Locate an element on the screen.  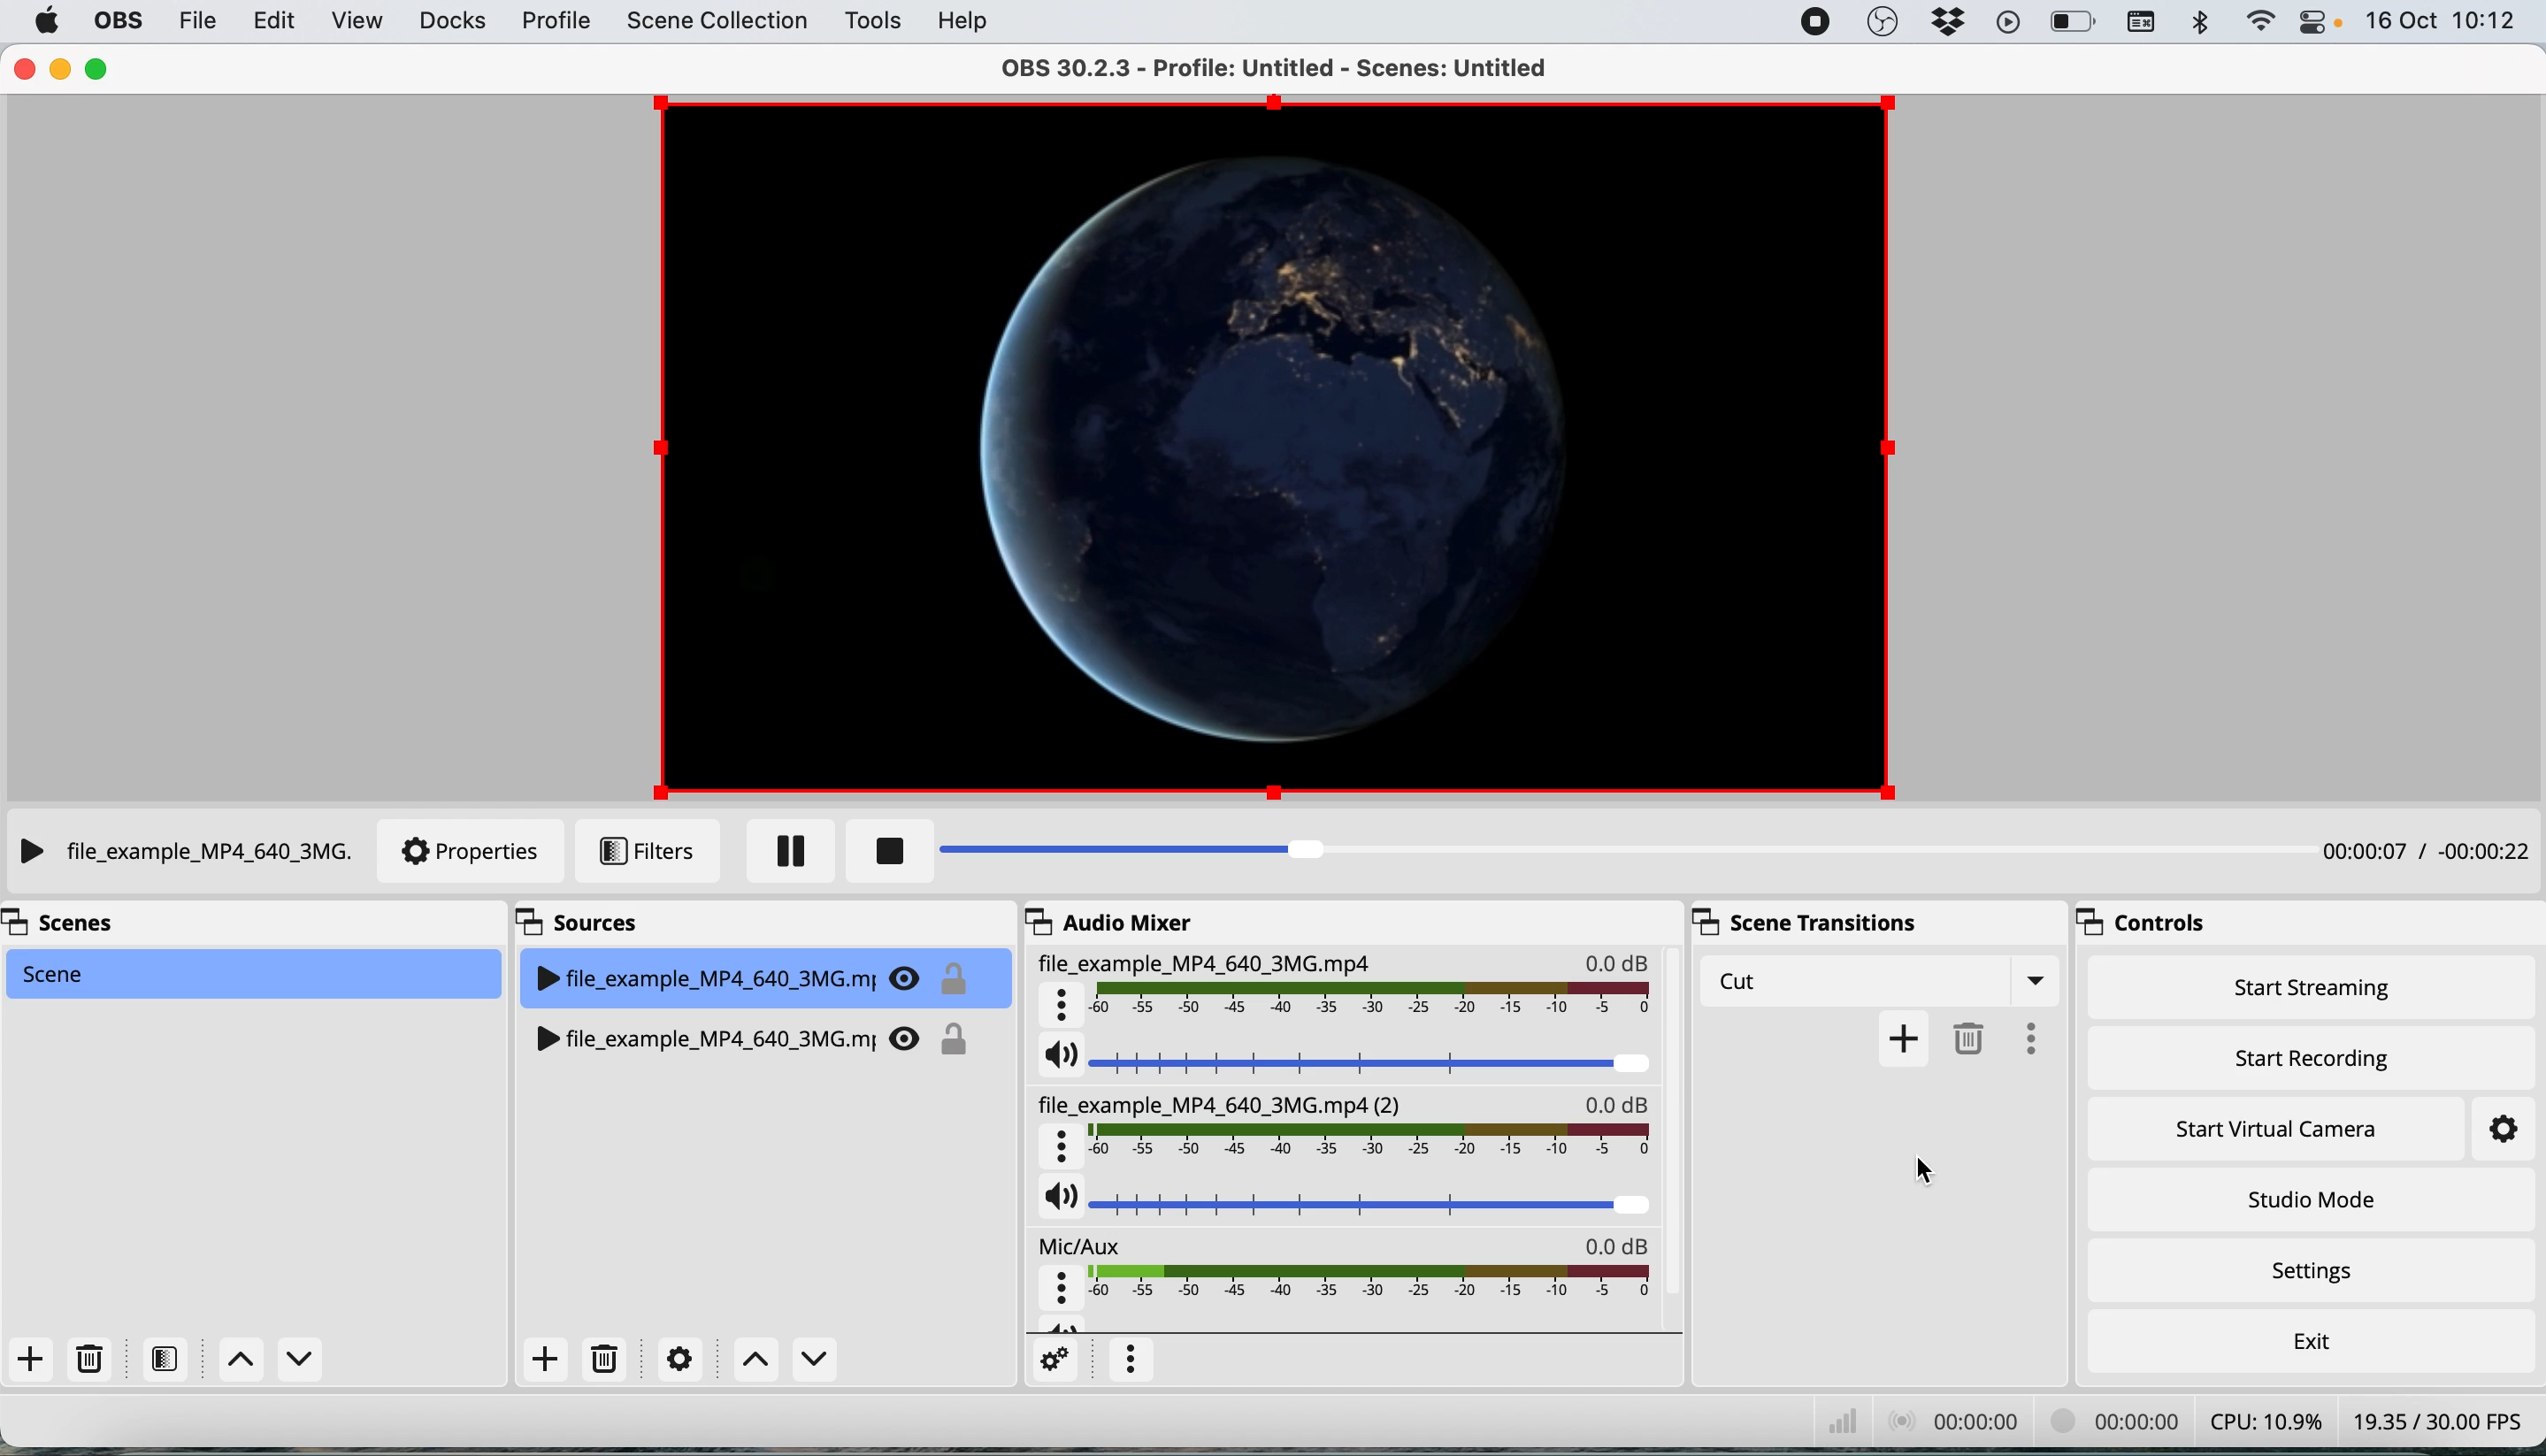
settings is located at coordinates (1049, 1360).